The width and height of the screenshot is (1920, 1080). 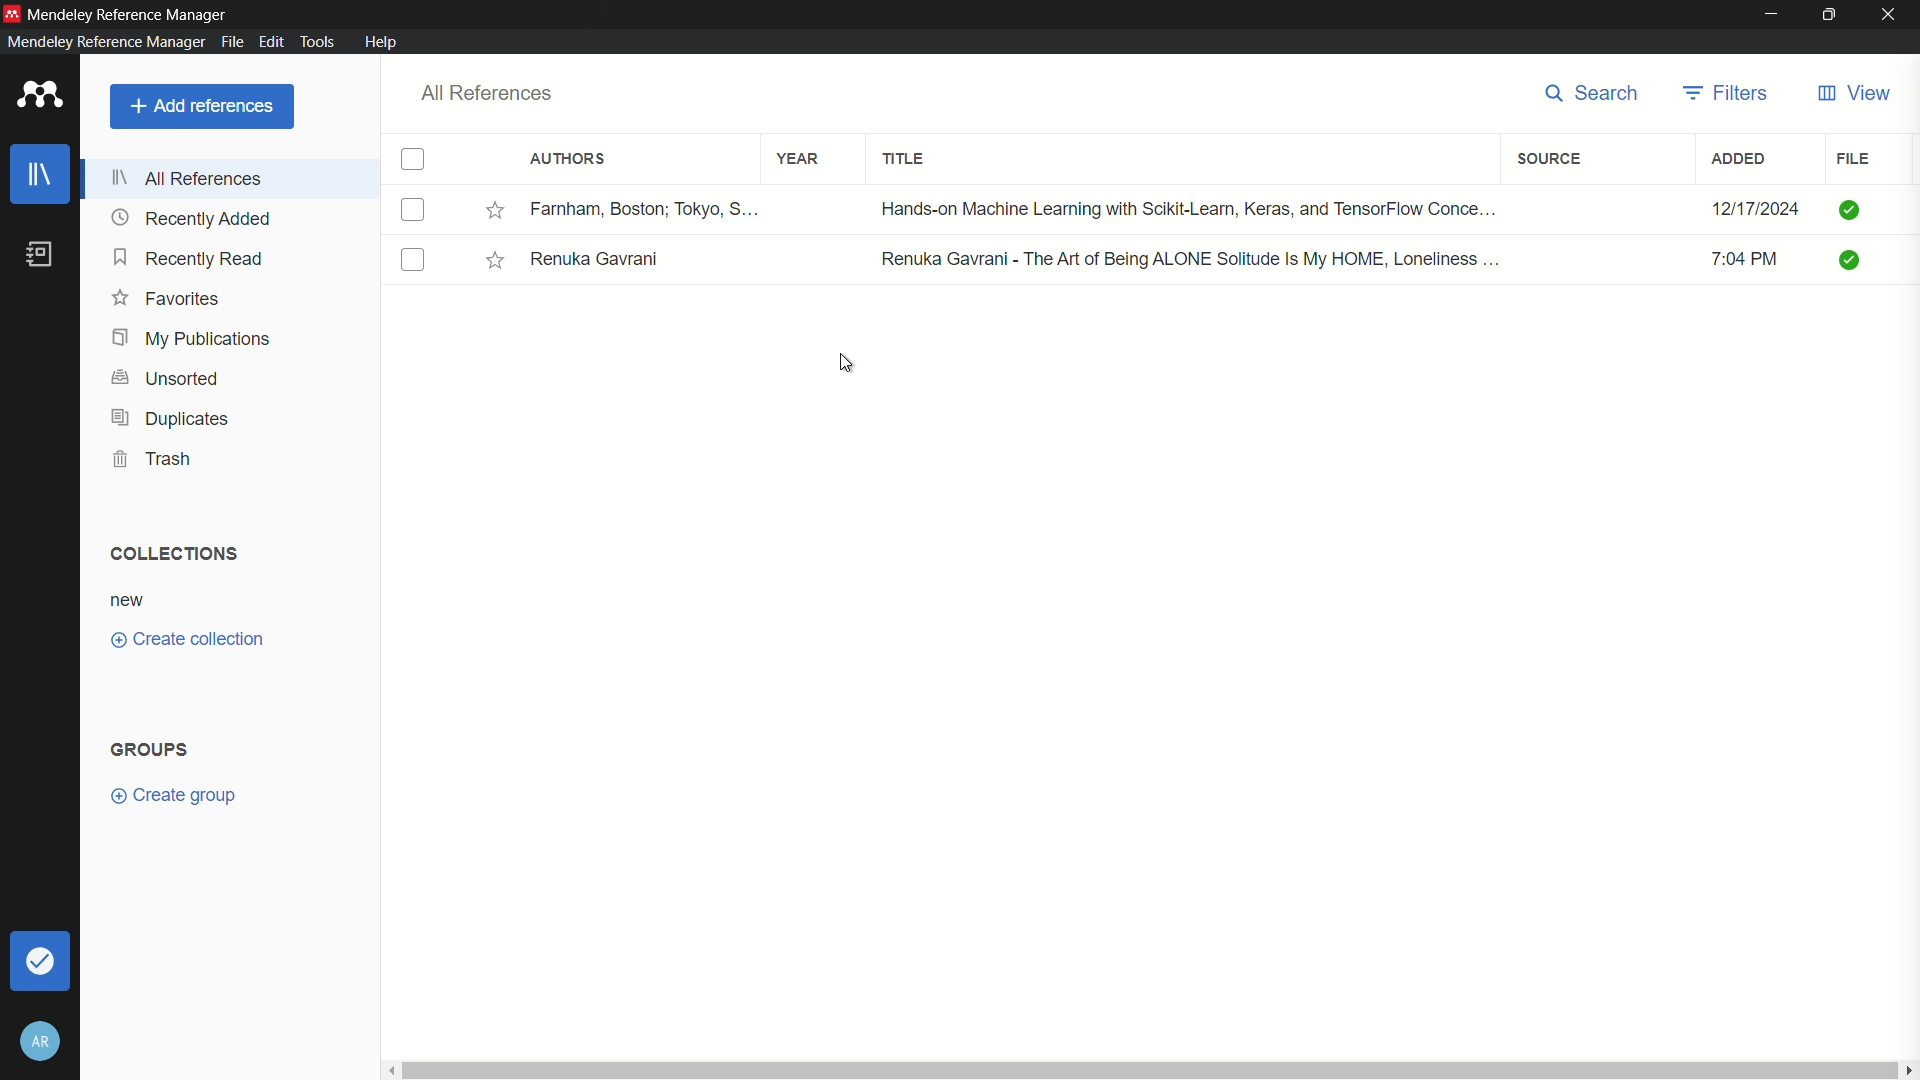 I want to click on authors, so click(x=568, y=159).